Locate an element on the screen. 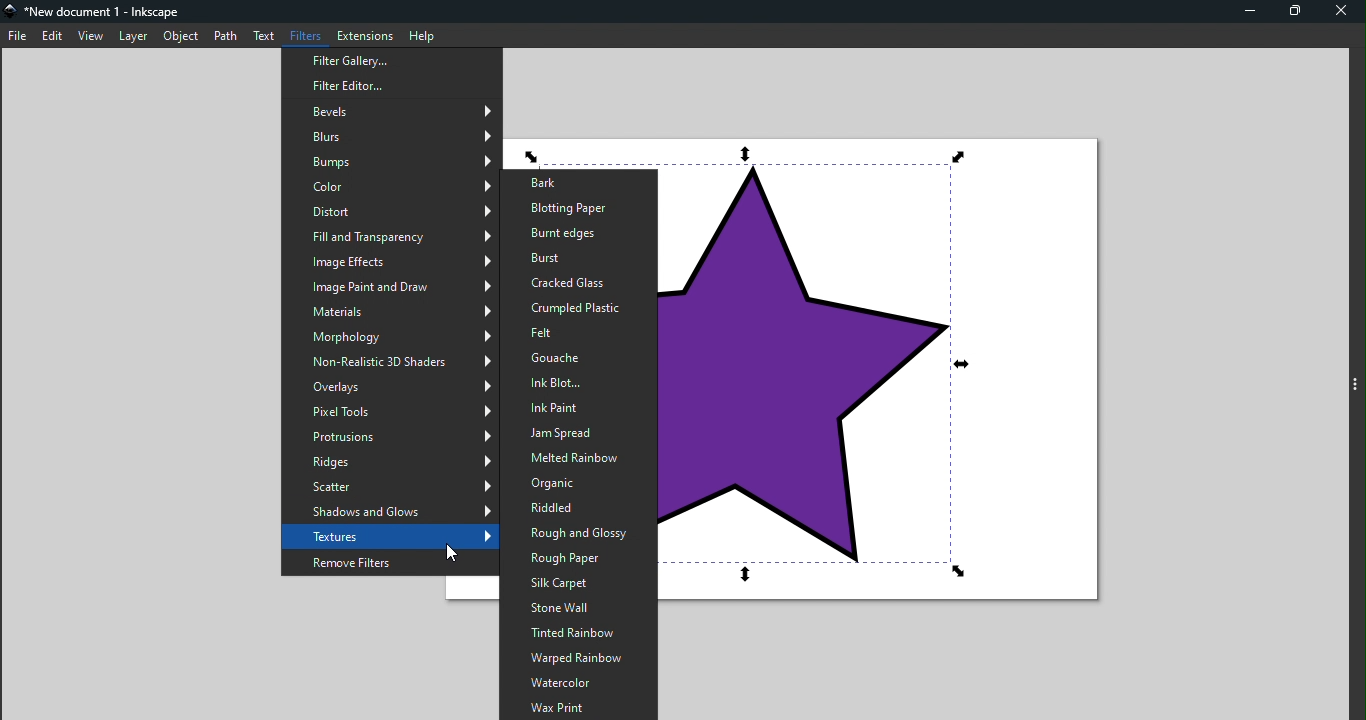 The image size is (1366, 720). Image Paint and draw is located at coordinates (390, 287).